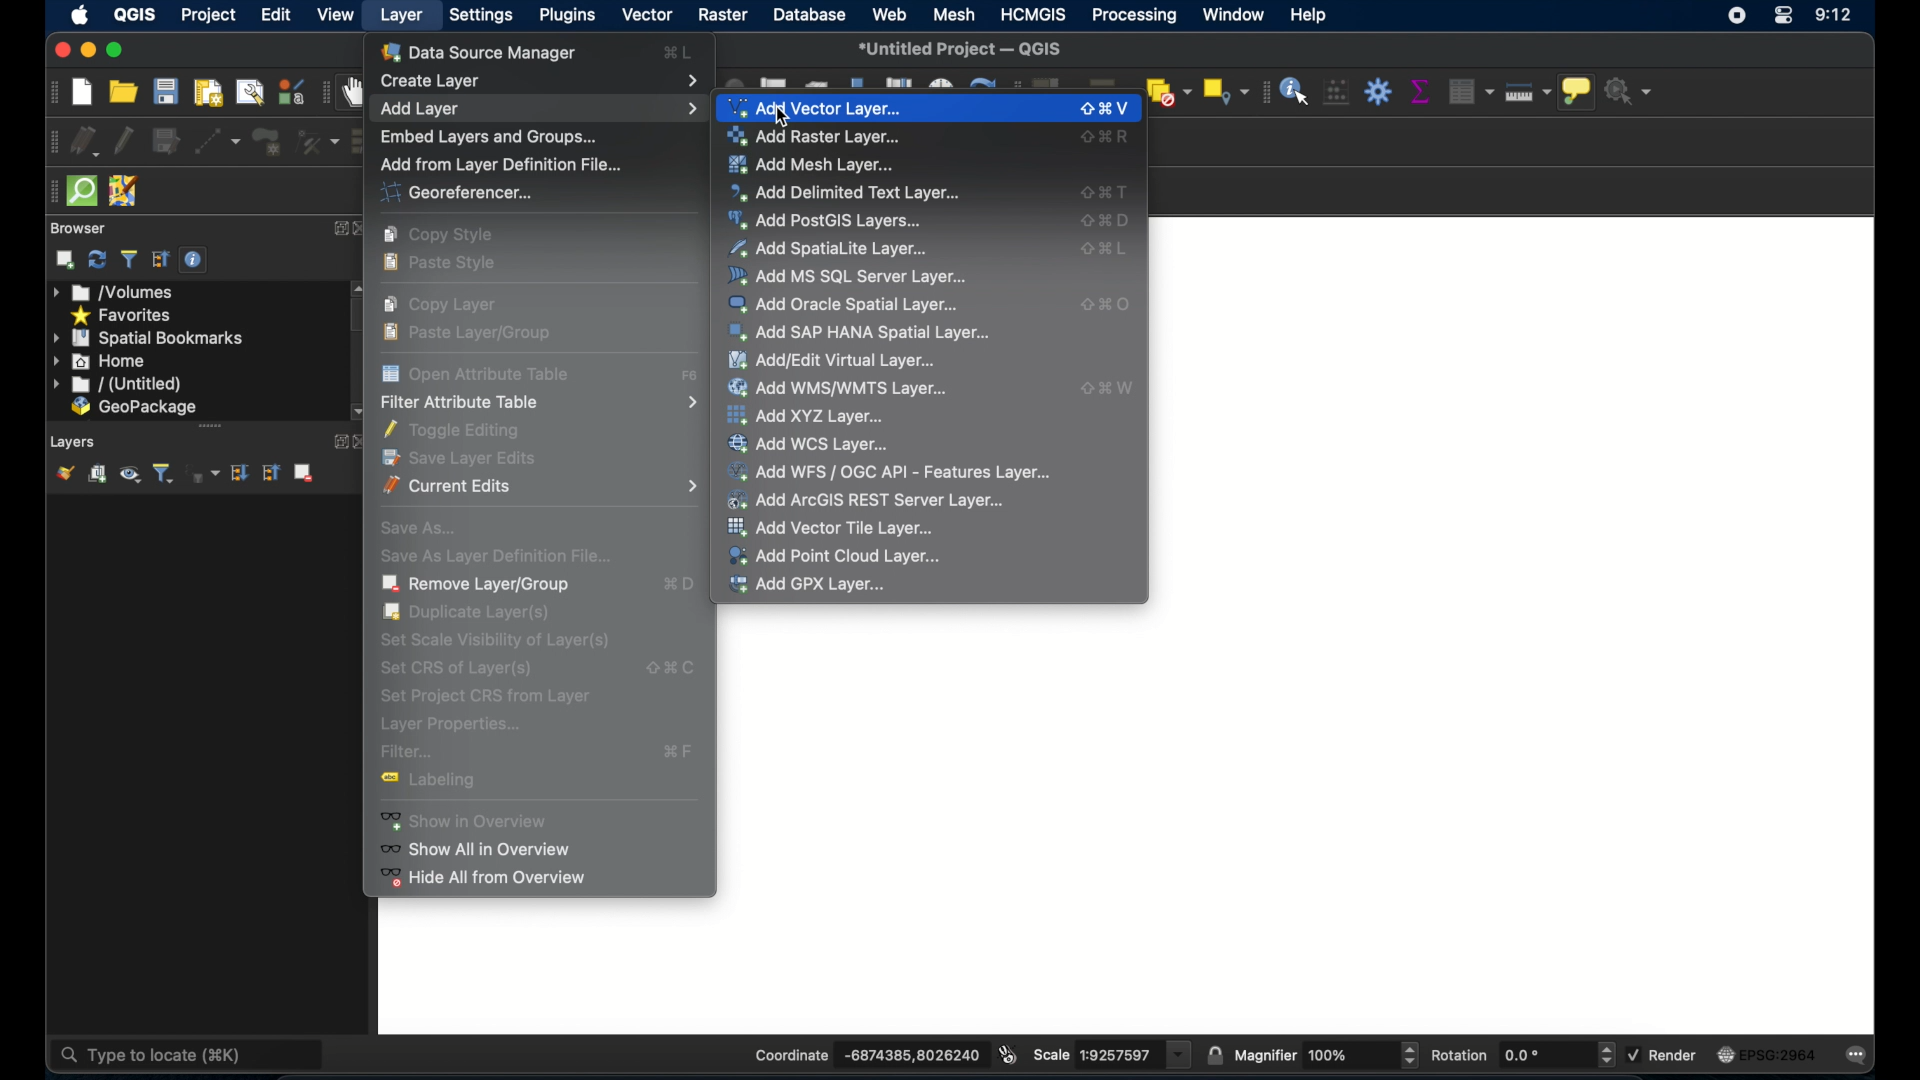 The height and width of the screenshot is (1080, 1920). Describe the element at coordinates (1227, 91) in the screenshot. I see `select by location` at that location.